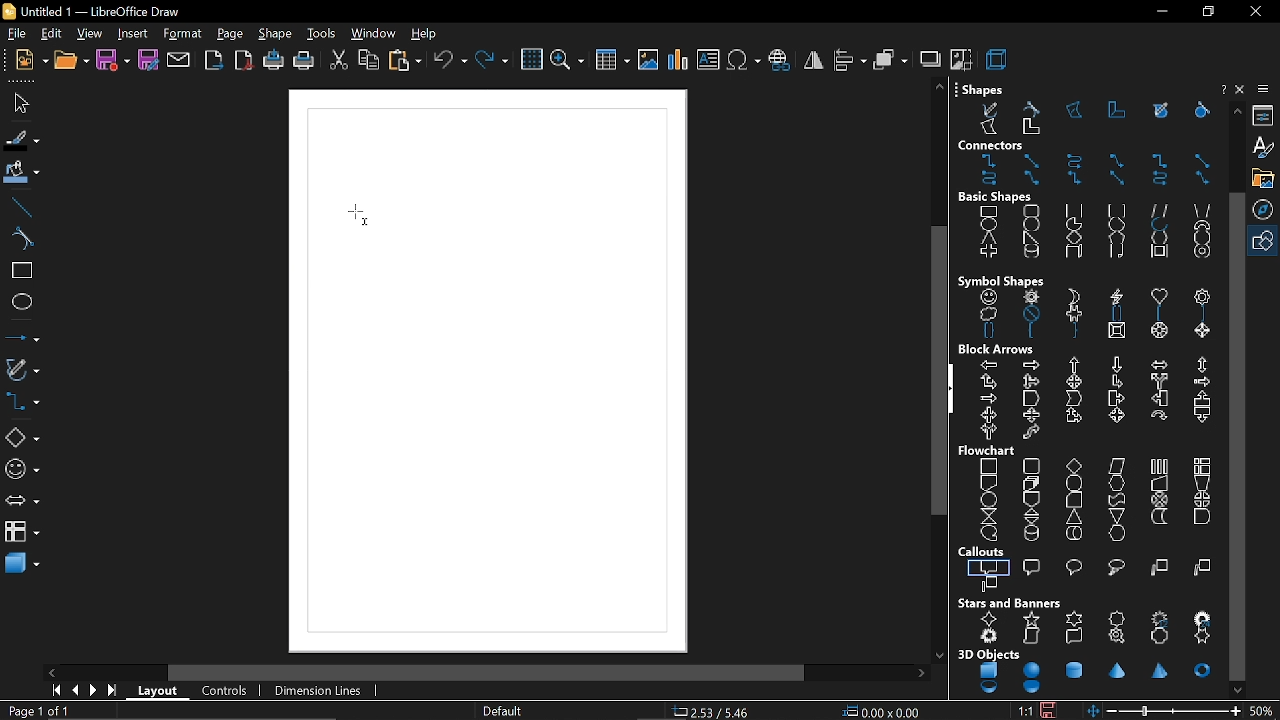 The width and height of the screenshot is (1280, 720). Describe the element at coordinates (1201, 517) in the screenshot. I see `delay` at that location.